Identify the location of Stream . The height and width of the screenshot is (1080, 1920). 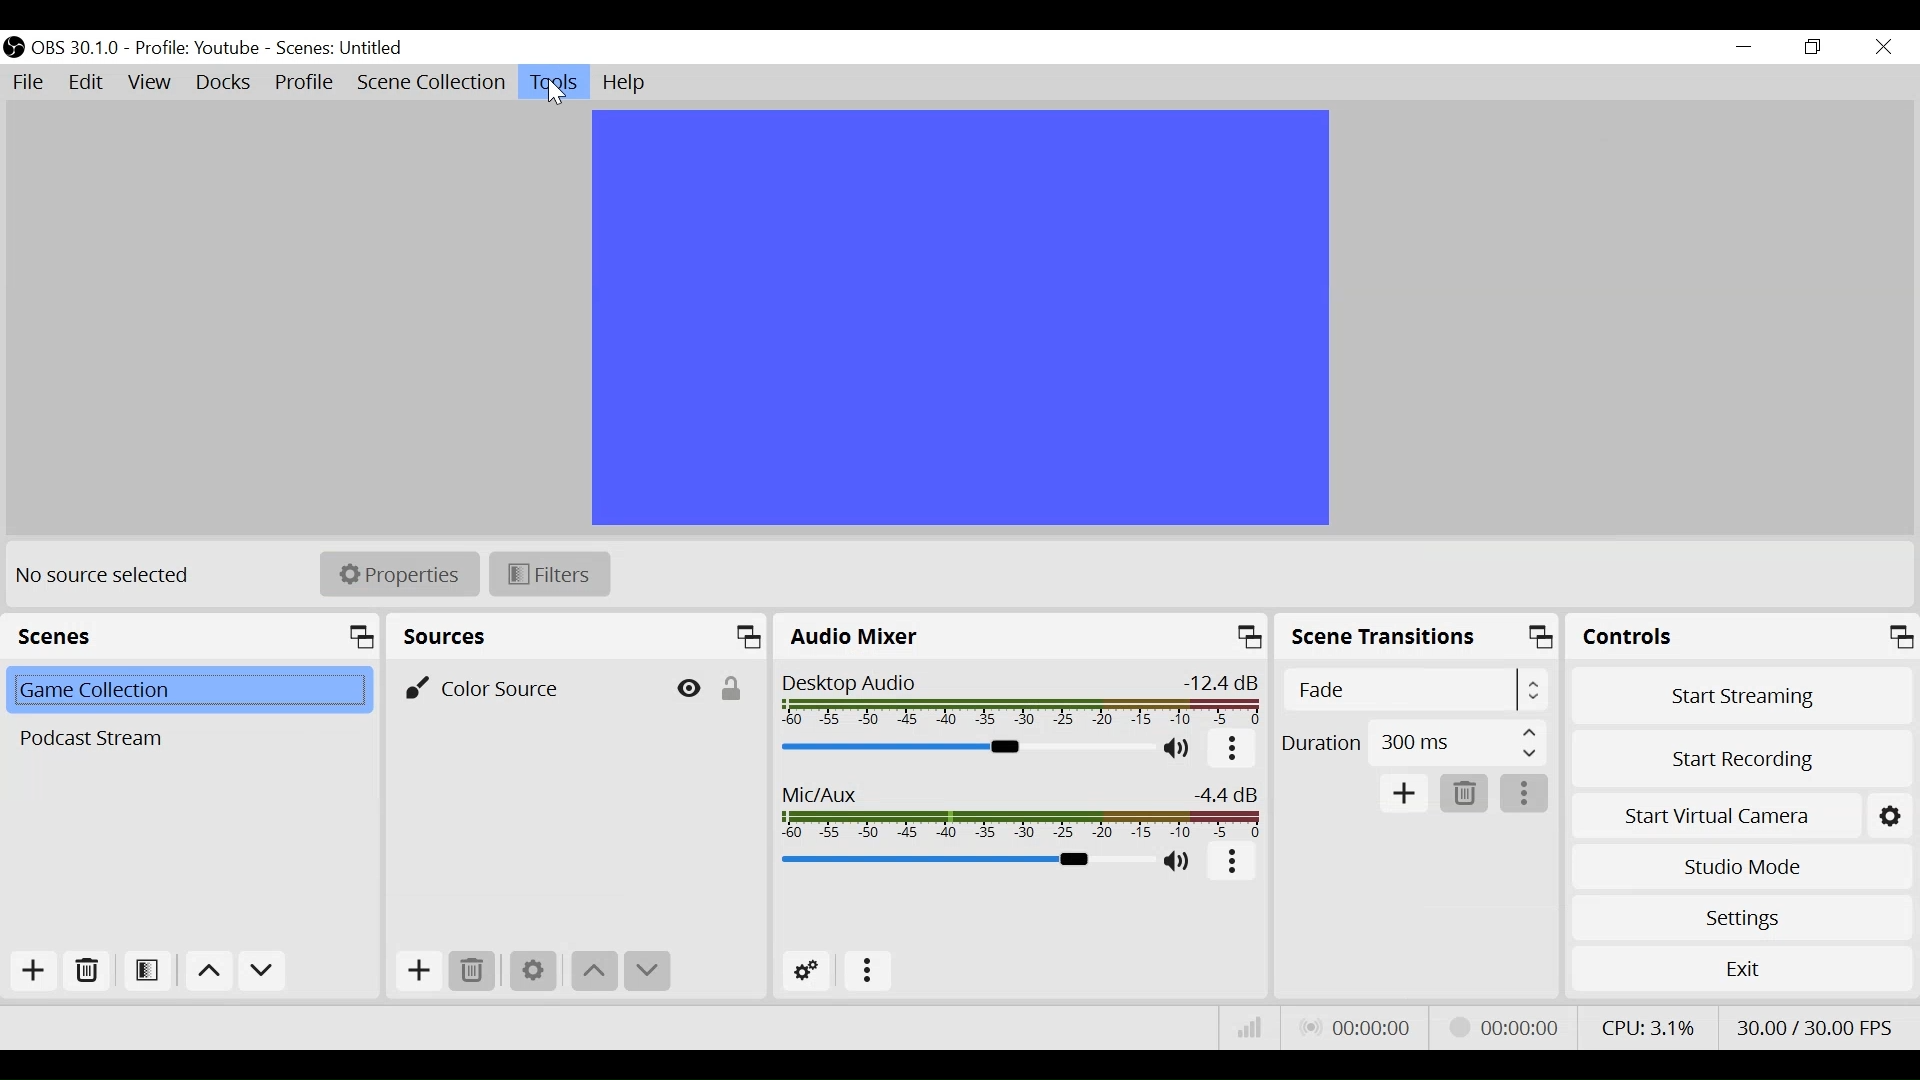
(1508, 1027).